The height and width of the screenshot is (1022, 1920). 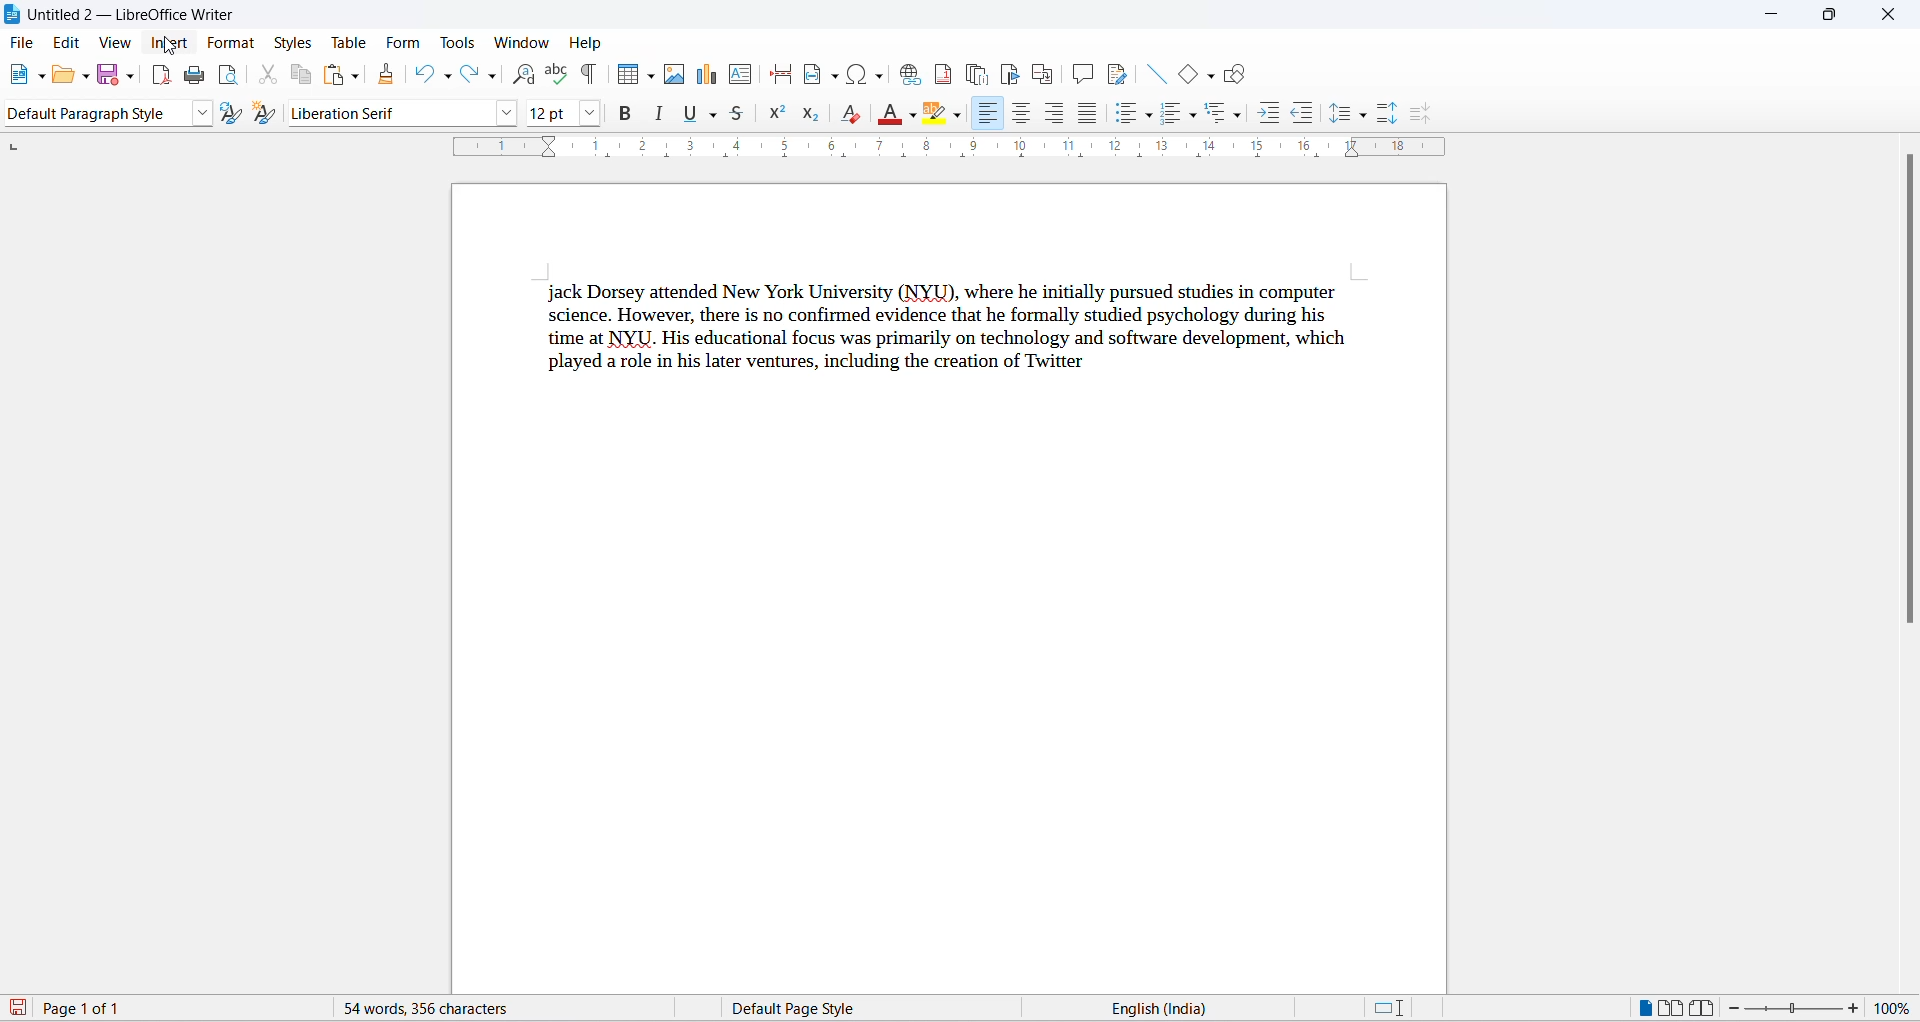 What do you see at coordinates (627, 112) in the screenshot?
I see `bold` at bounding box center [627, 112].